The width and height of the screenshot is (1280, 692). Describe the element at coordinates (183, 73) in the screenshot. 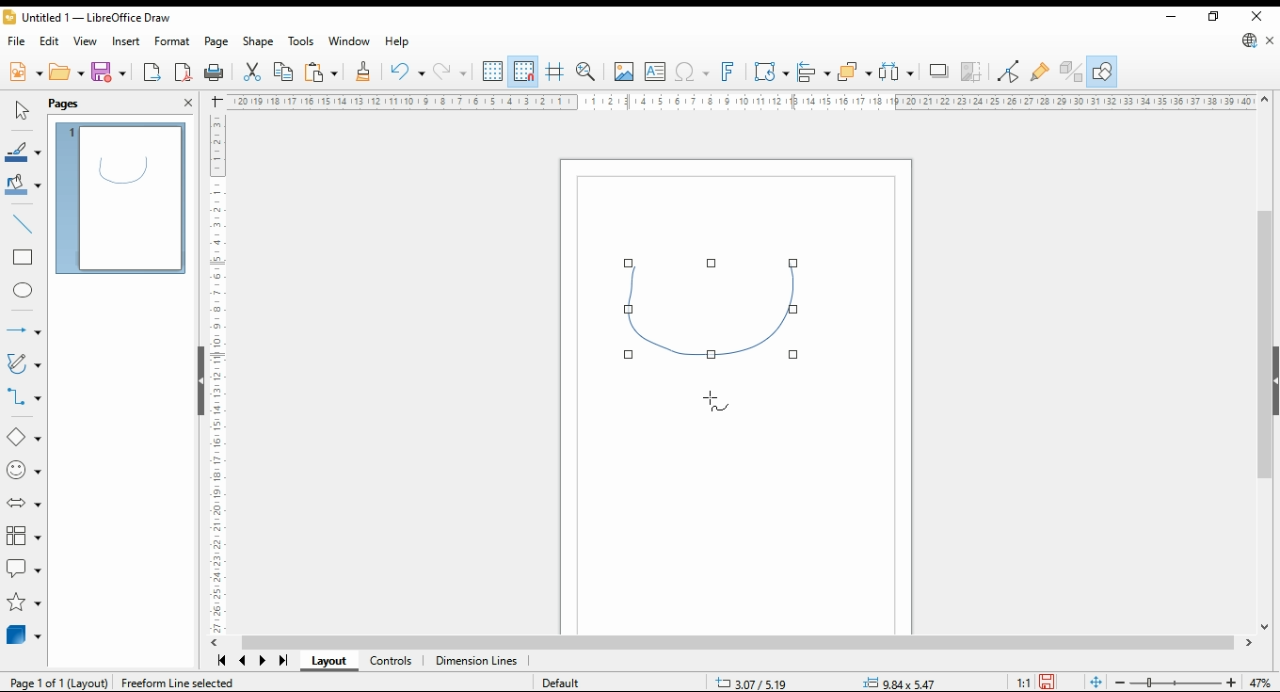

I see `export as pdf` at that location.